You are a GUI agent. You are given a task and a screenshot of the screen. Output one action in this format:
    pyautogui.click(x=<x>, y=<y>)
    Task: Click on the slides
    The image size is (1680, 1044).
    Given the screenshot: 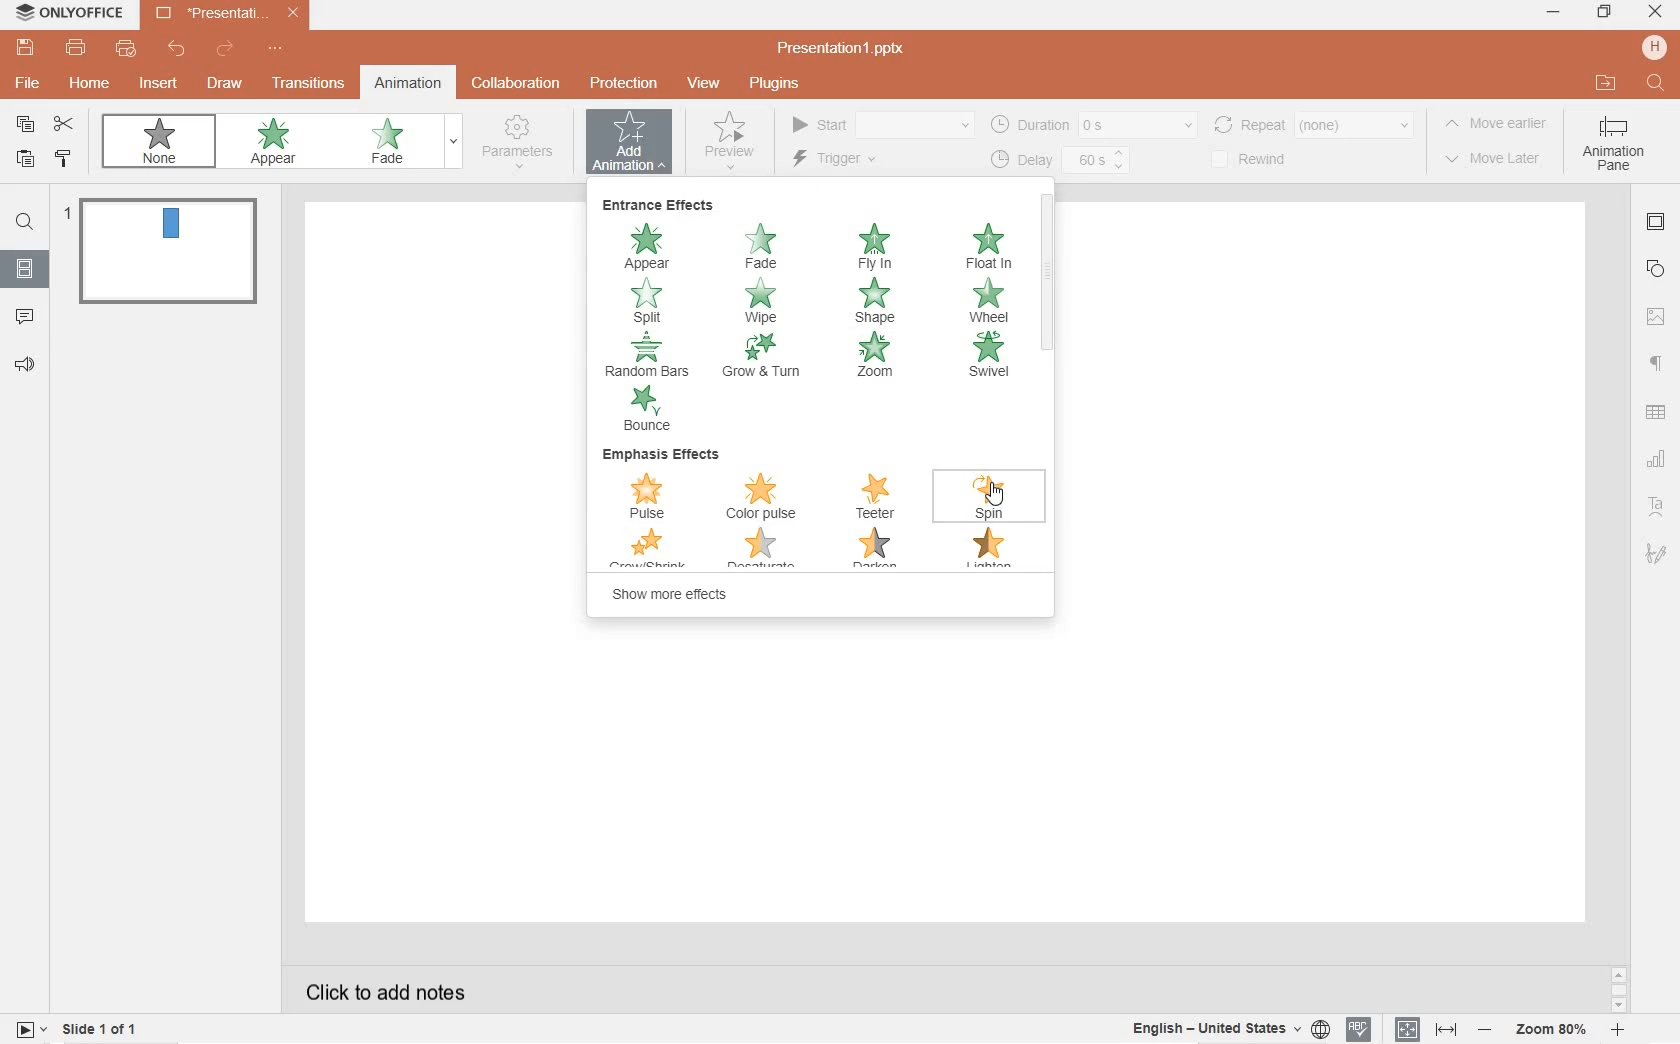 What is the action you would take?
    pyautogui.click(x=24, y=265)
    